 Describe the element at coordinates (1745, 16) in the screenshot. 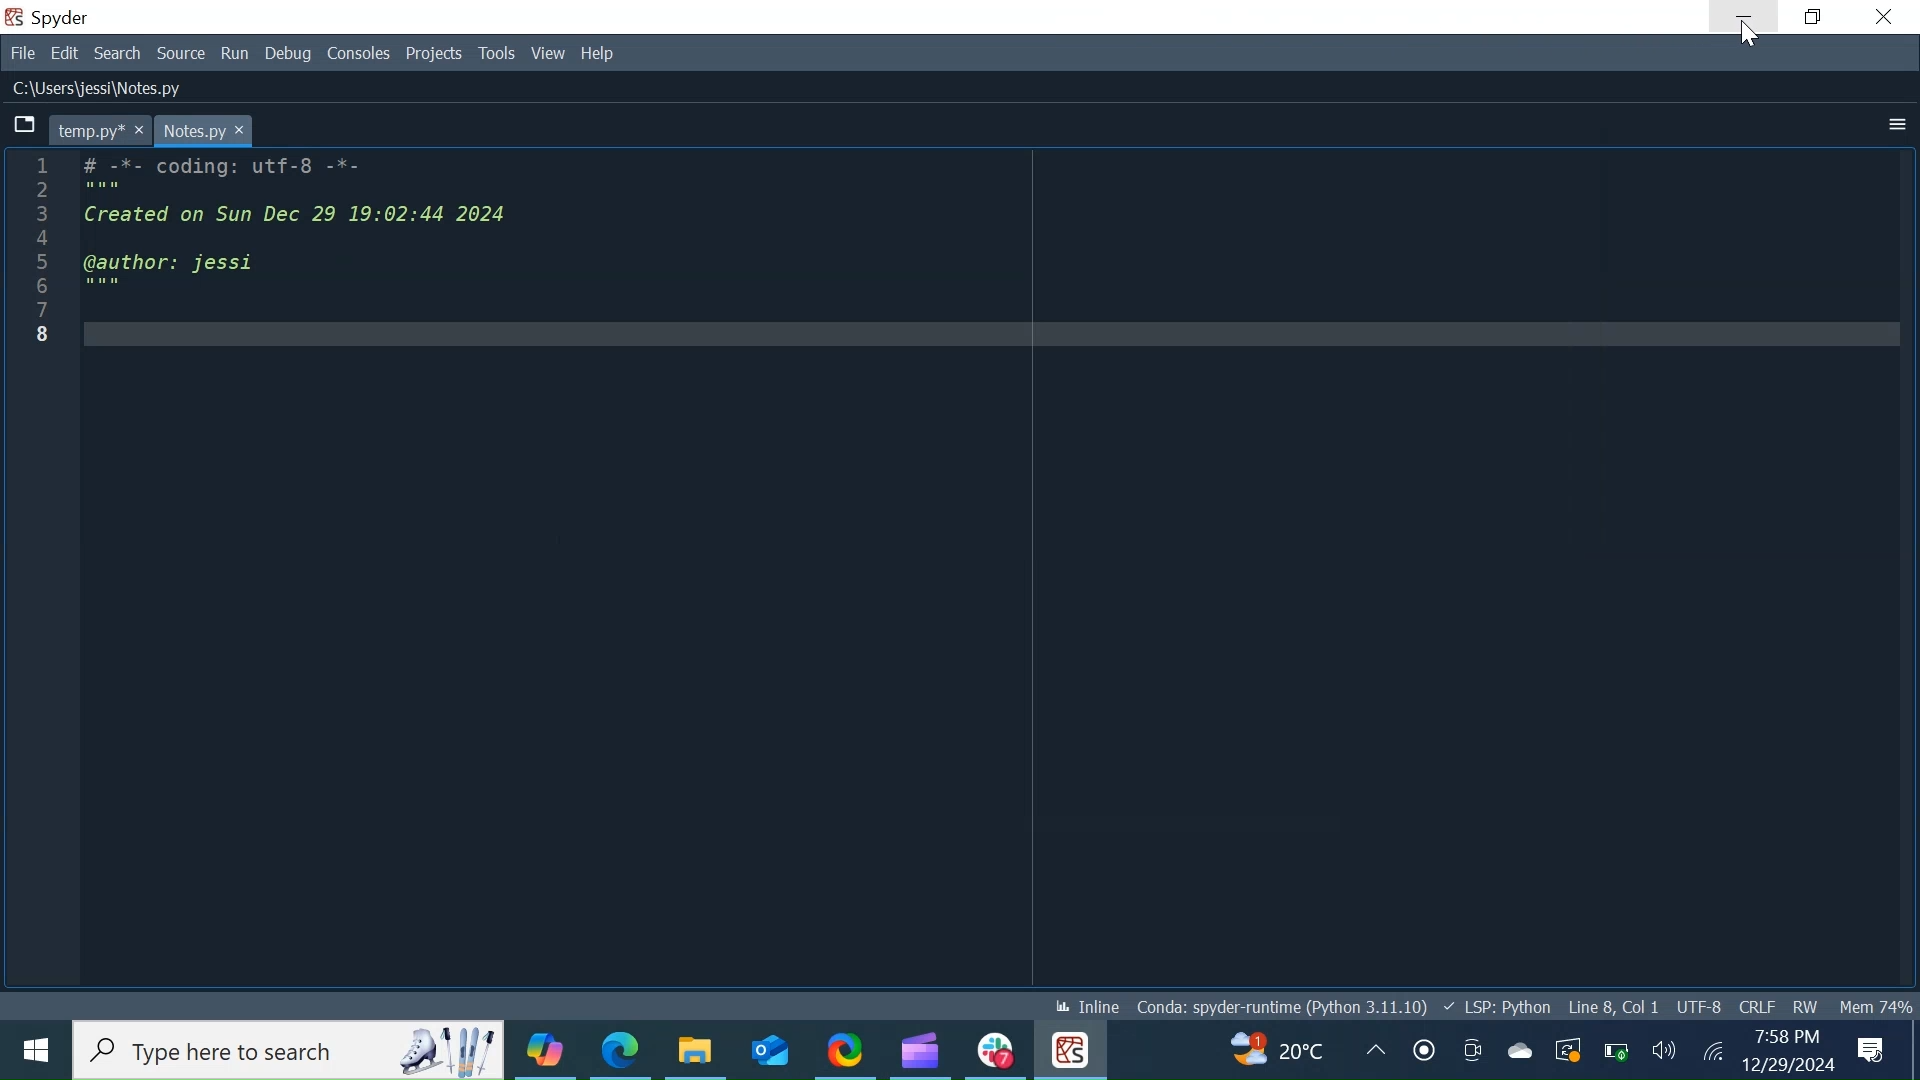

I see `Minimize` at that location.